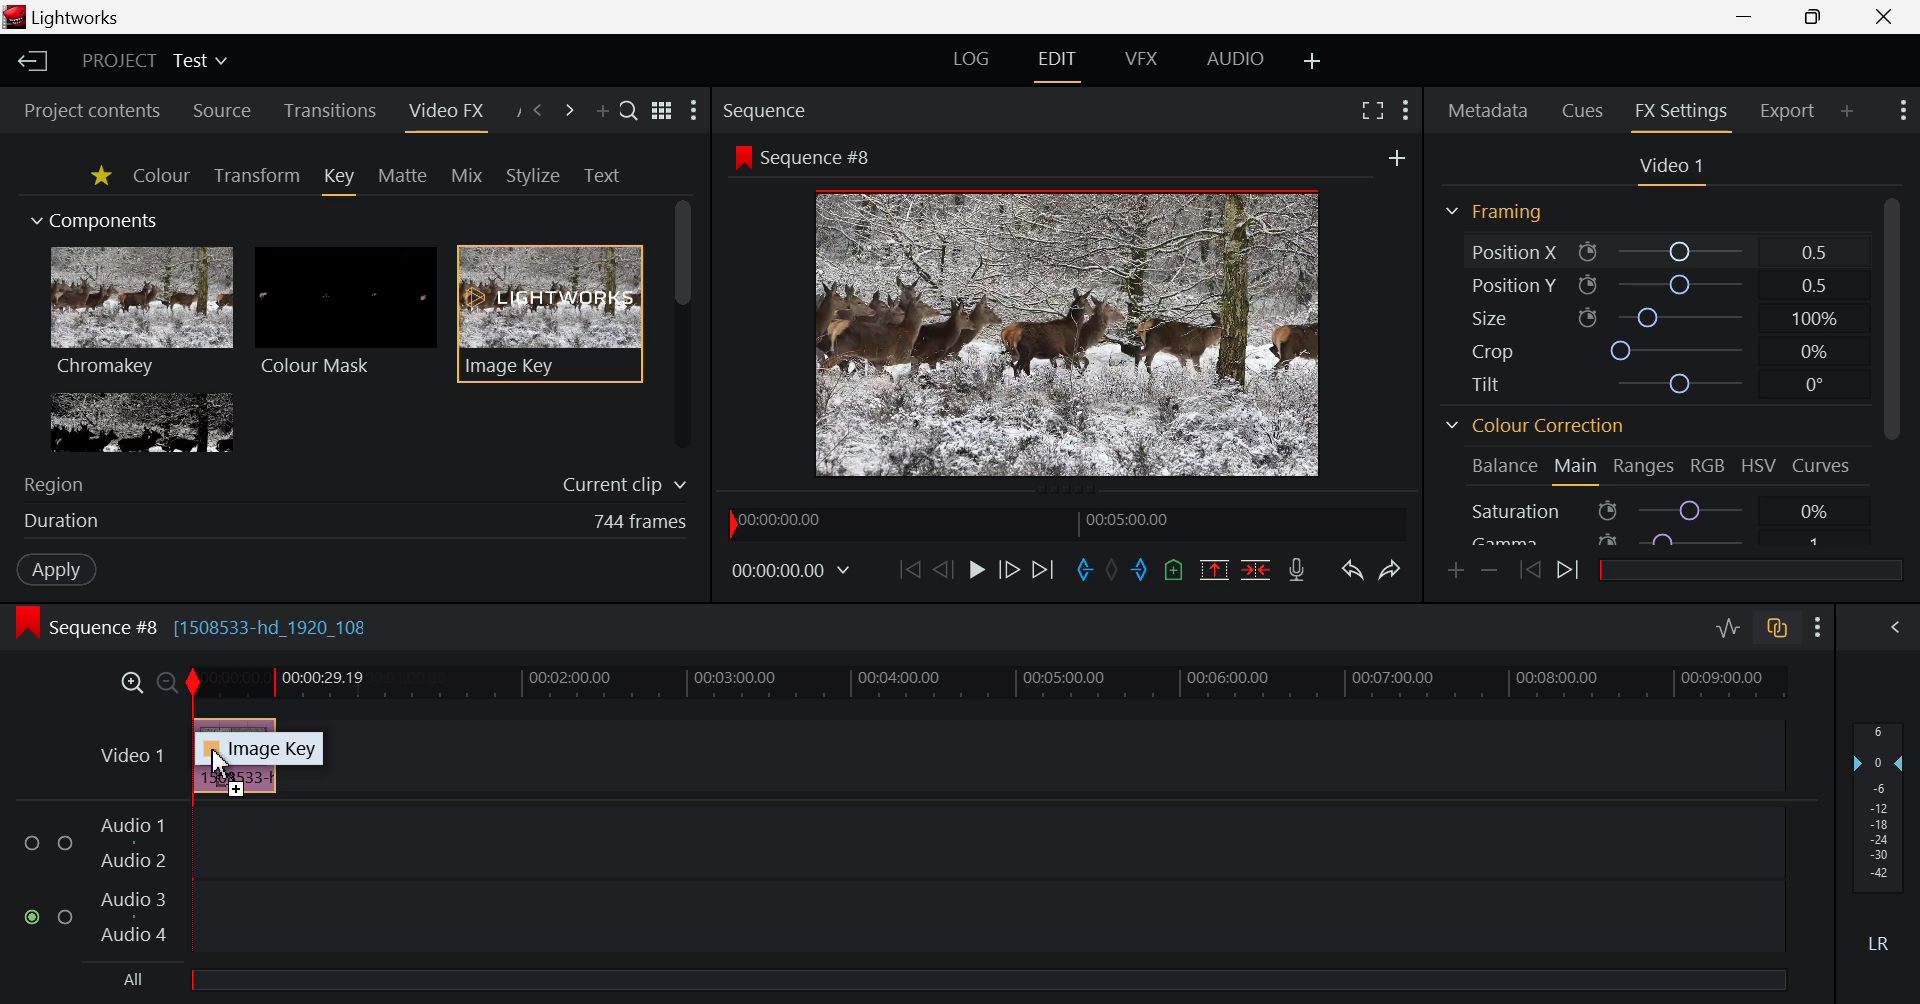 The width and height of the screenshot is (1920, 1004). What do you see at coordinates (63, 521) in the screenshot?
I see `Duration` at bounding box center [63, 521].